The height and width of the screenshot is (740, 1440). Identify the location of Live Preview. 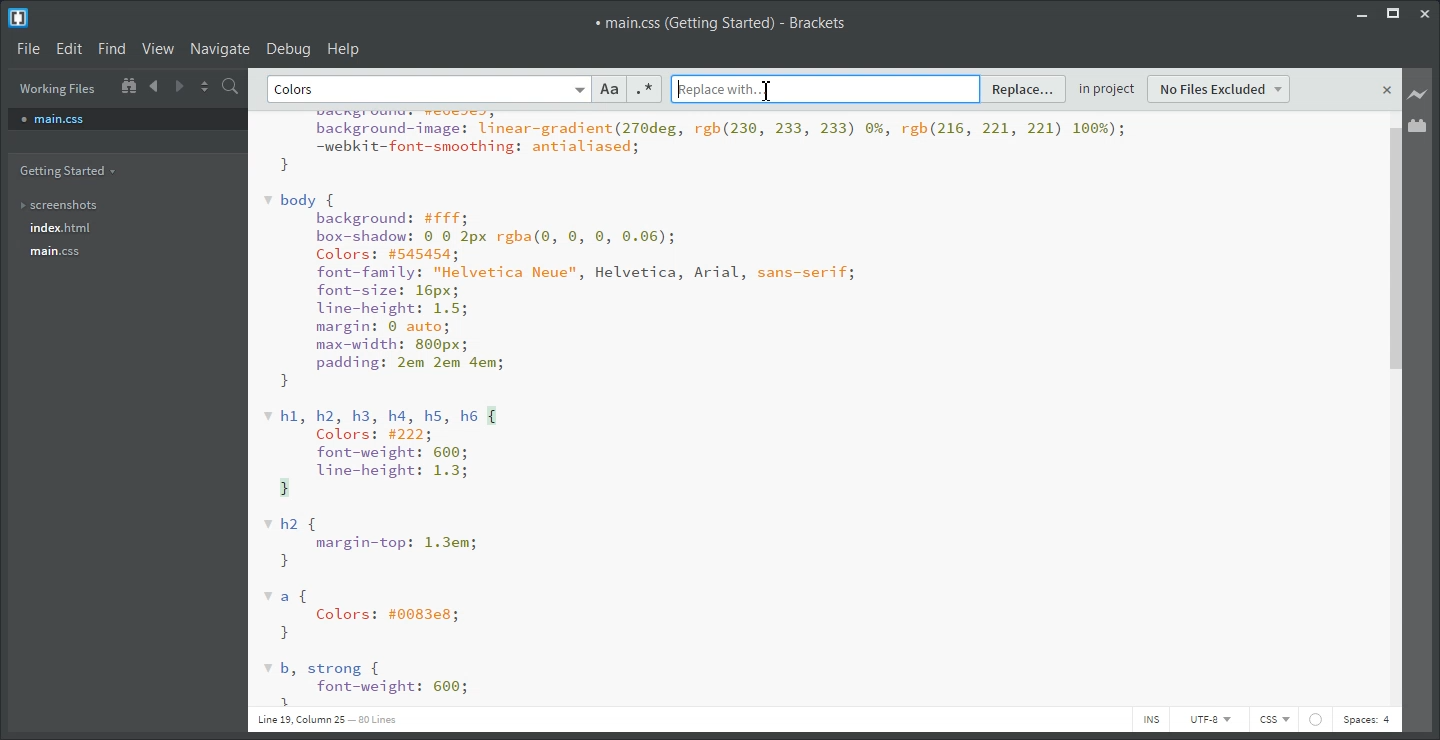
(1418, 95).